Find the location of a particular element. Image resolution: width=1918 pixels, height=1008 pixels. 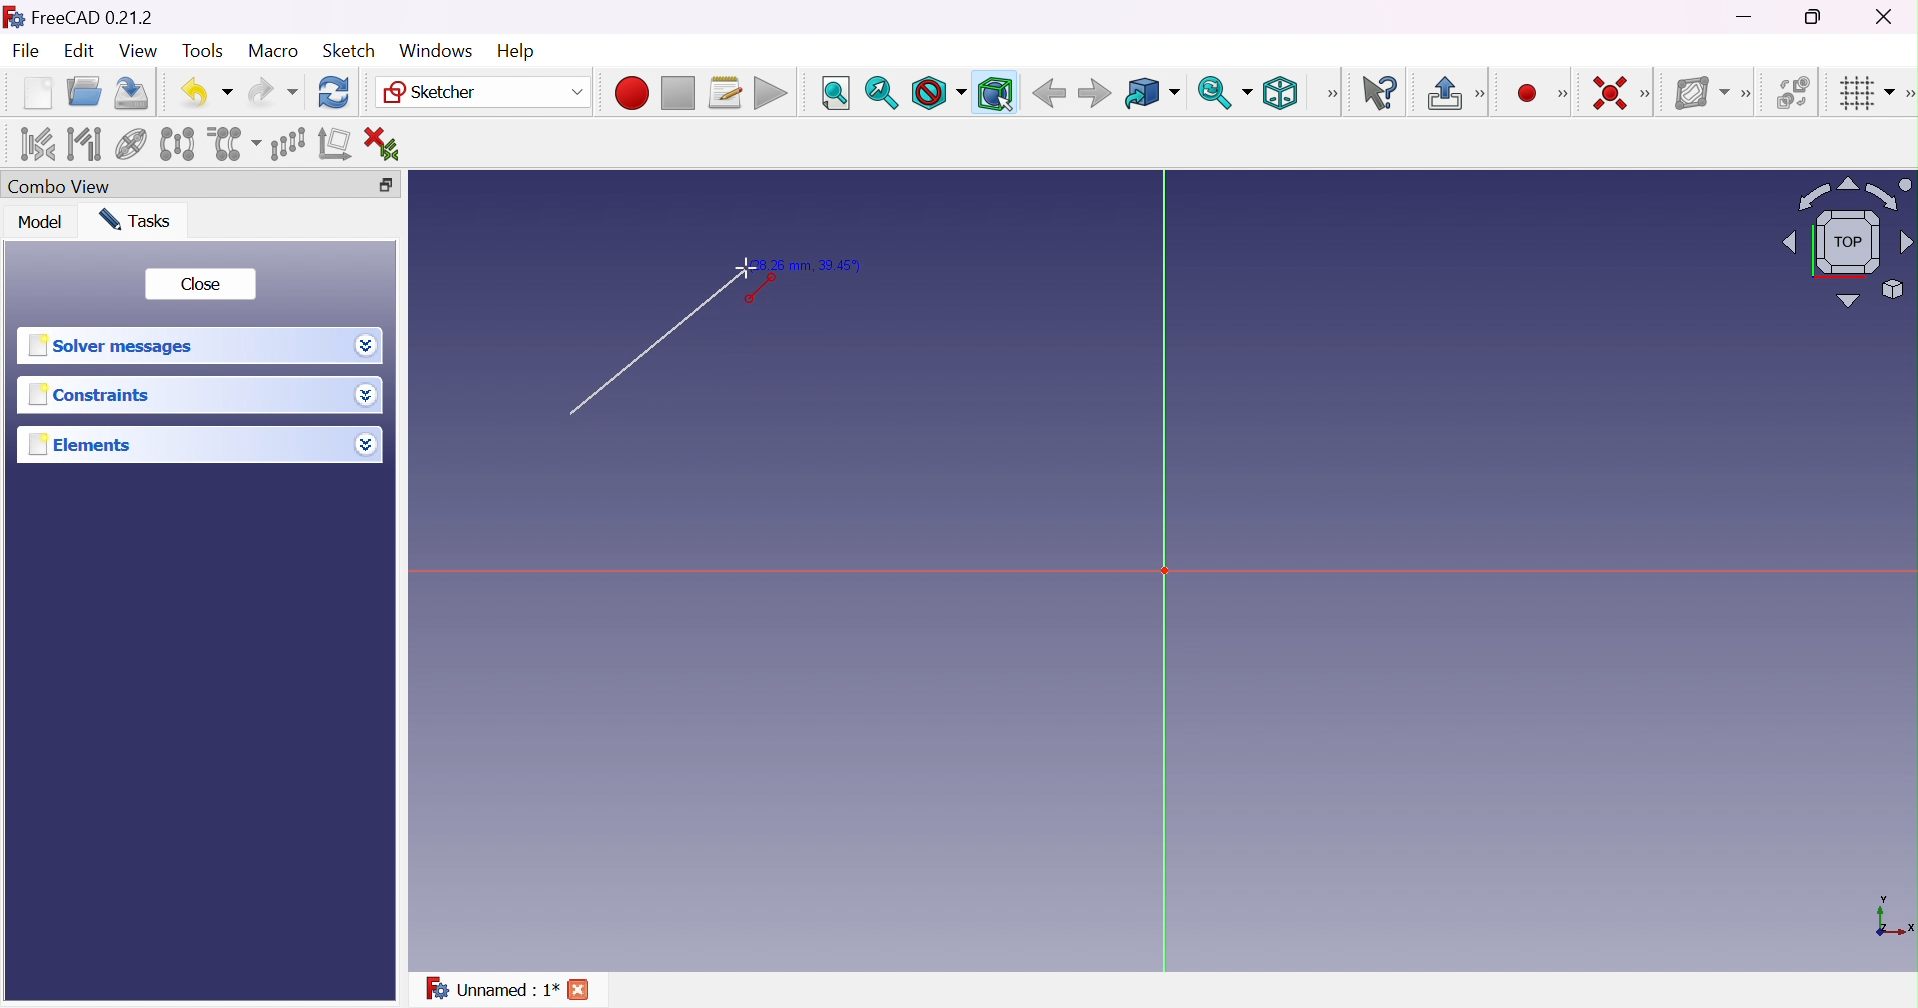

Drop down is located at coordinates (367, 346).